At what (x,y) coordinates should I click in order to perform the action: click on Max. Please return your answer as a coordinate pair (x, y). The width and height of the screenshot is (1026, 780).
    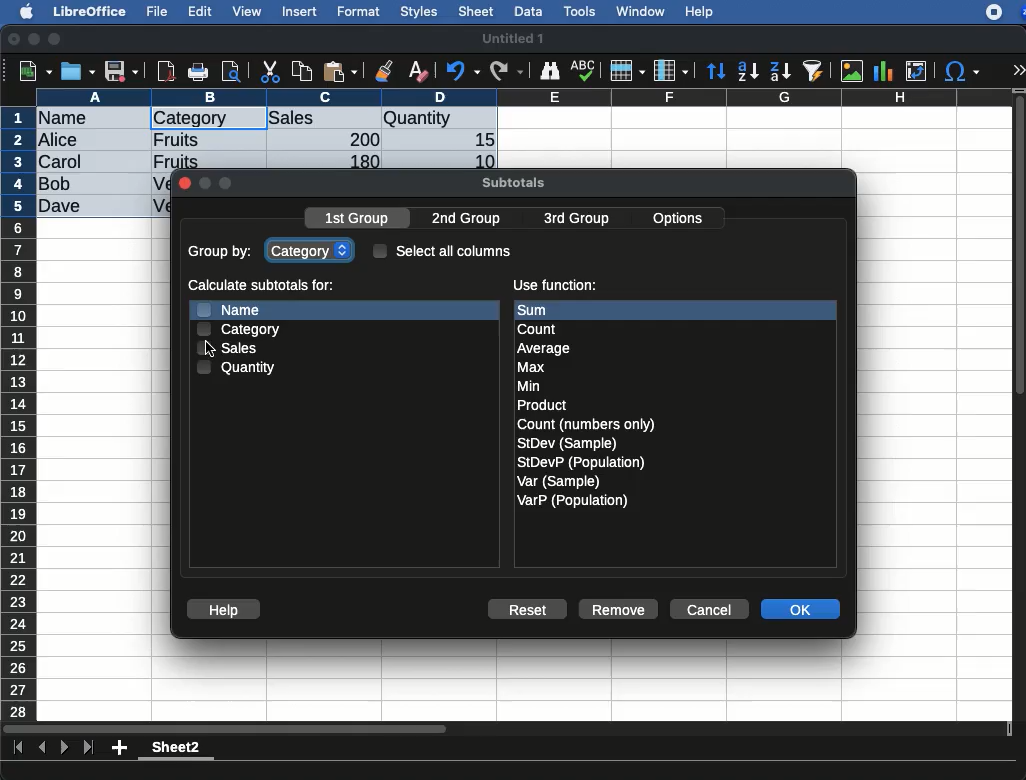
    Looking at the image, I should click on (532, 368).